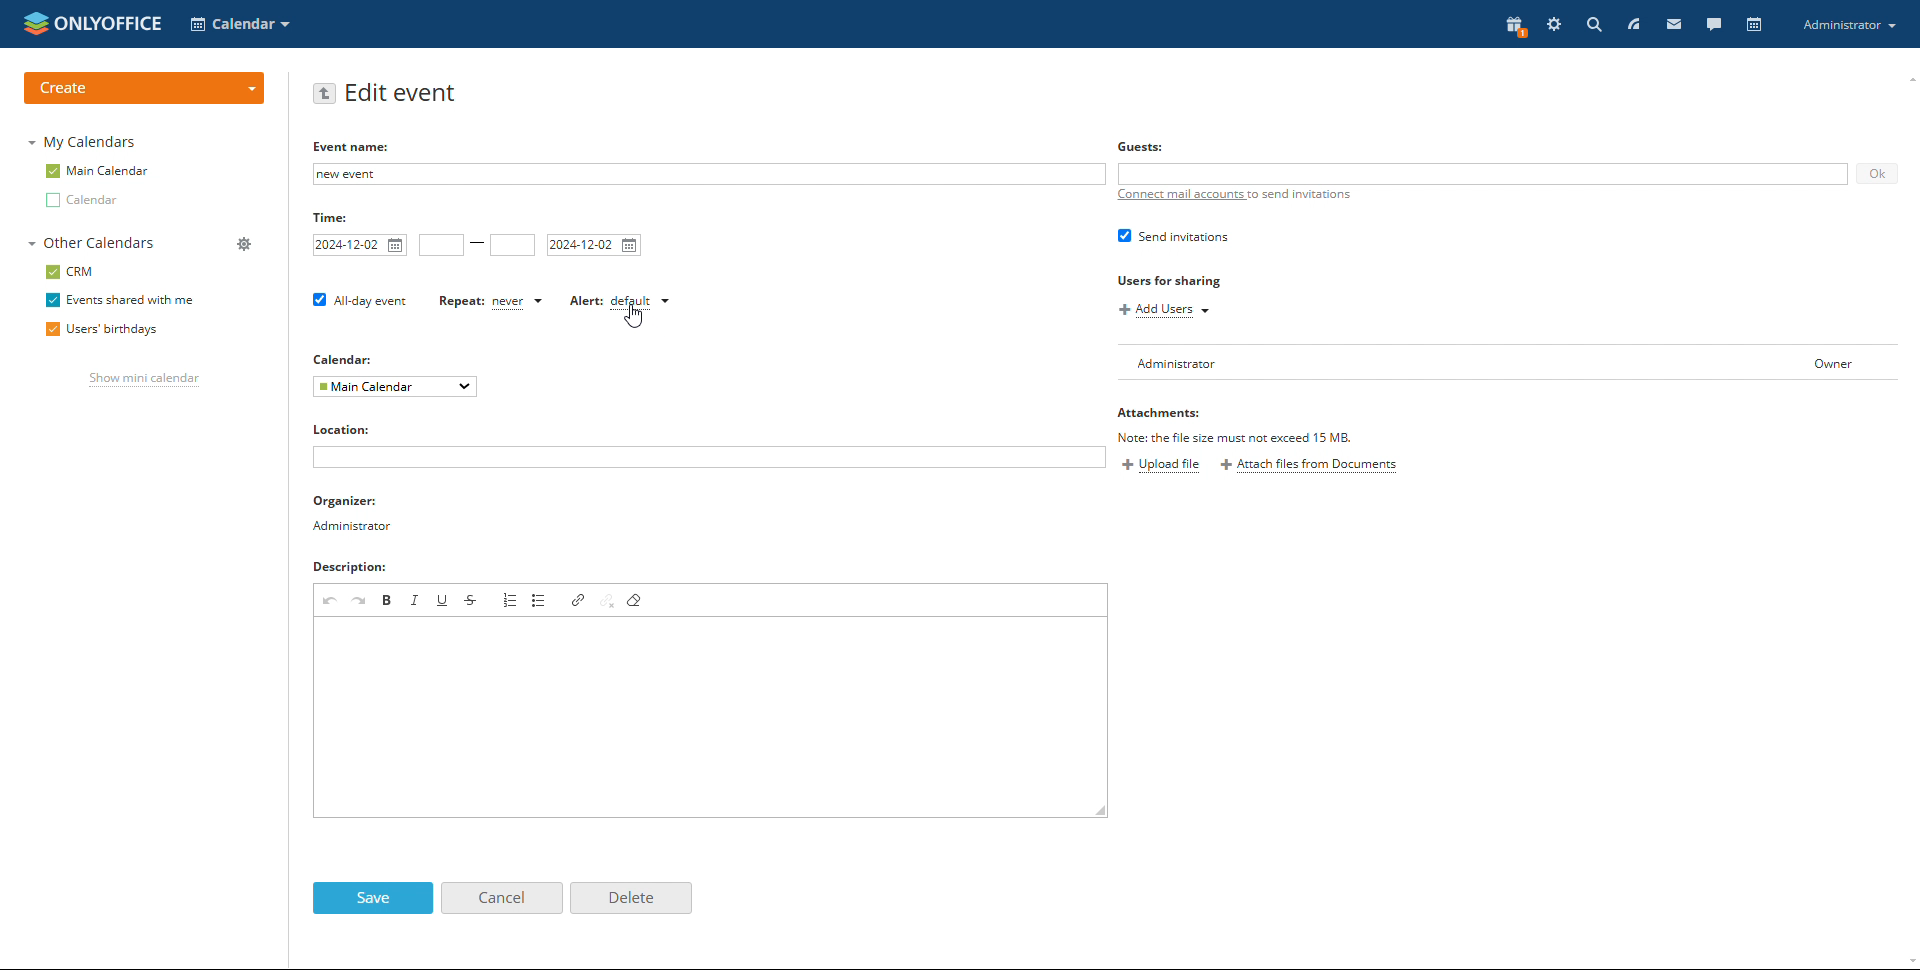  Describe the element at coordinates (360, 300) in the screenshot. I see `all day event checkbox` at that location.